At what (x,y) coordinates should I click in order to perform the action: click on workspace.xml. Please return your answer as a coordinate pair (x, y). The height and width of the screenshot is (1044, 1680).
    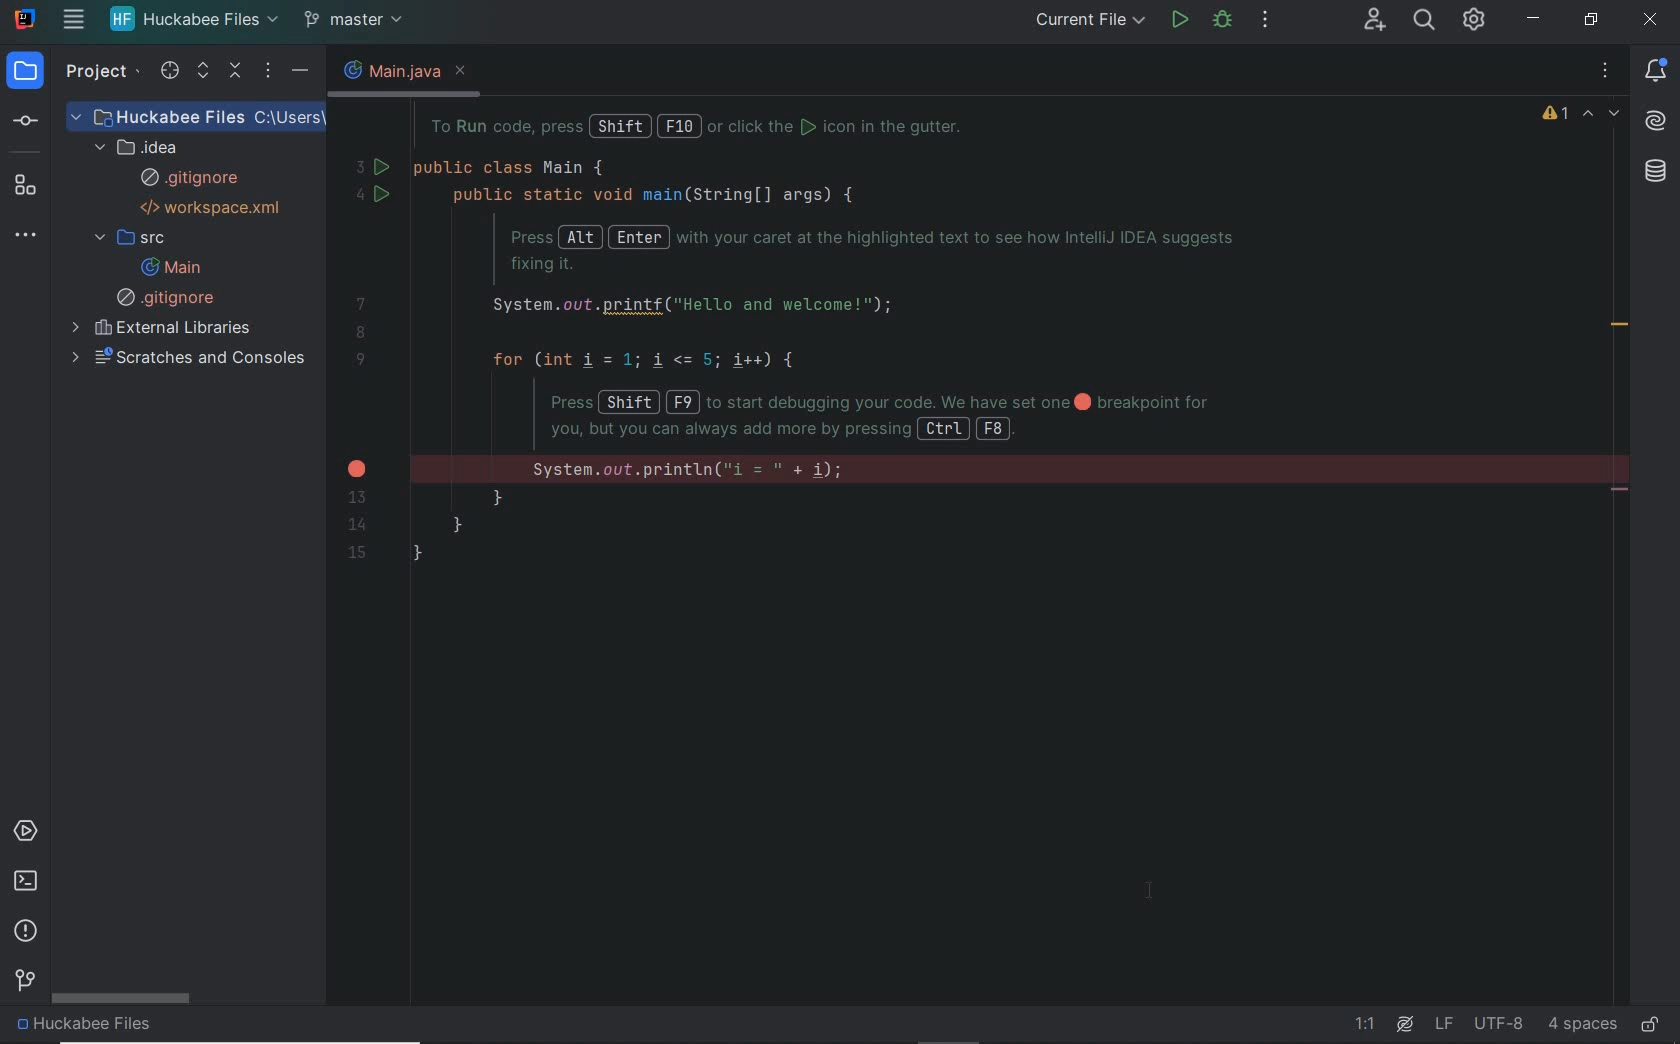
    Looking at the image, I should click on (214, 207).